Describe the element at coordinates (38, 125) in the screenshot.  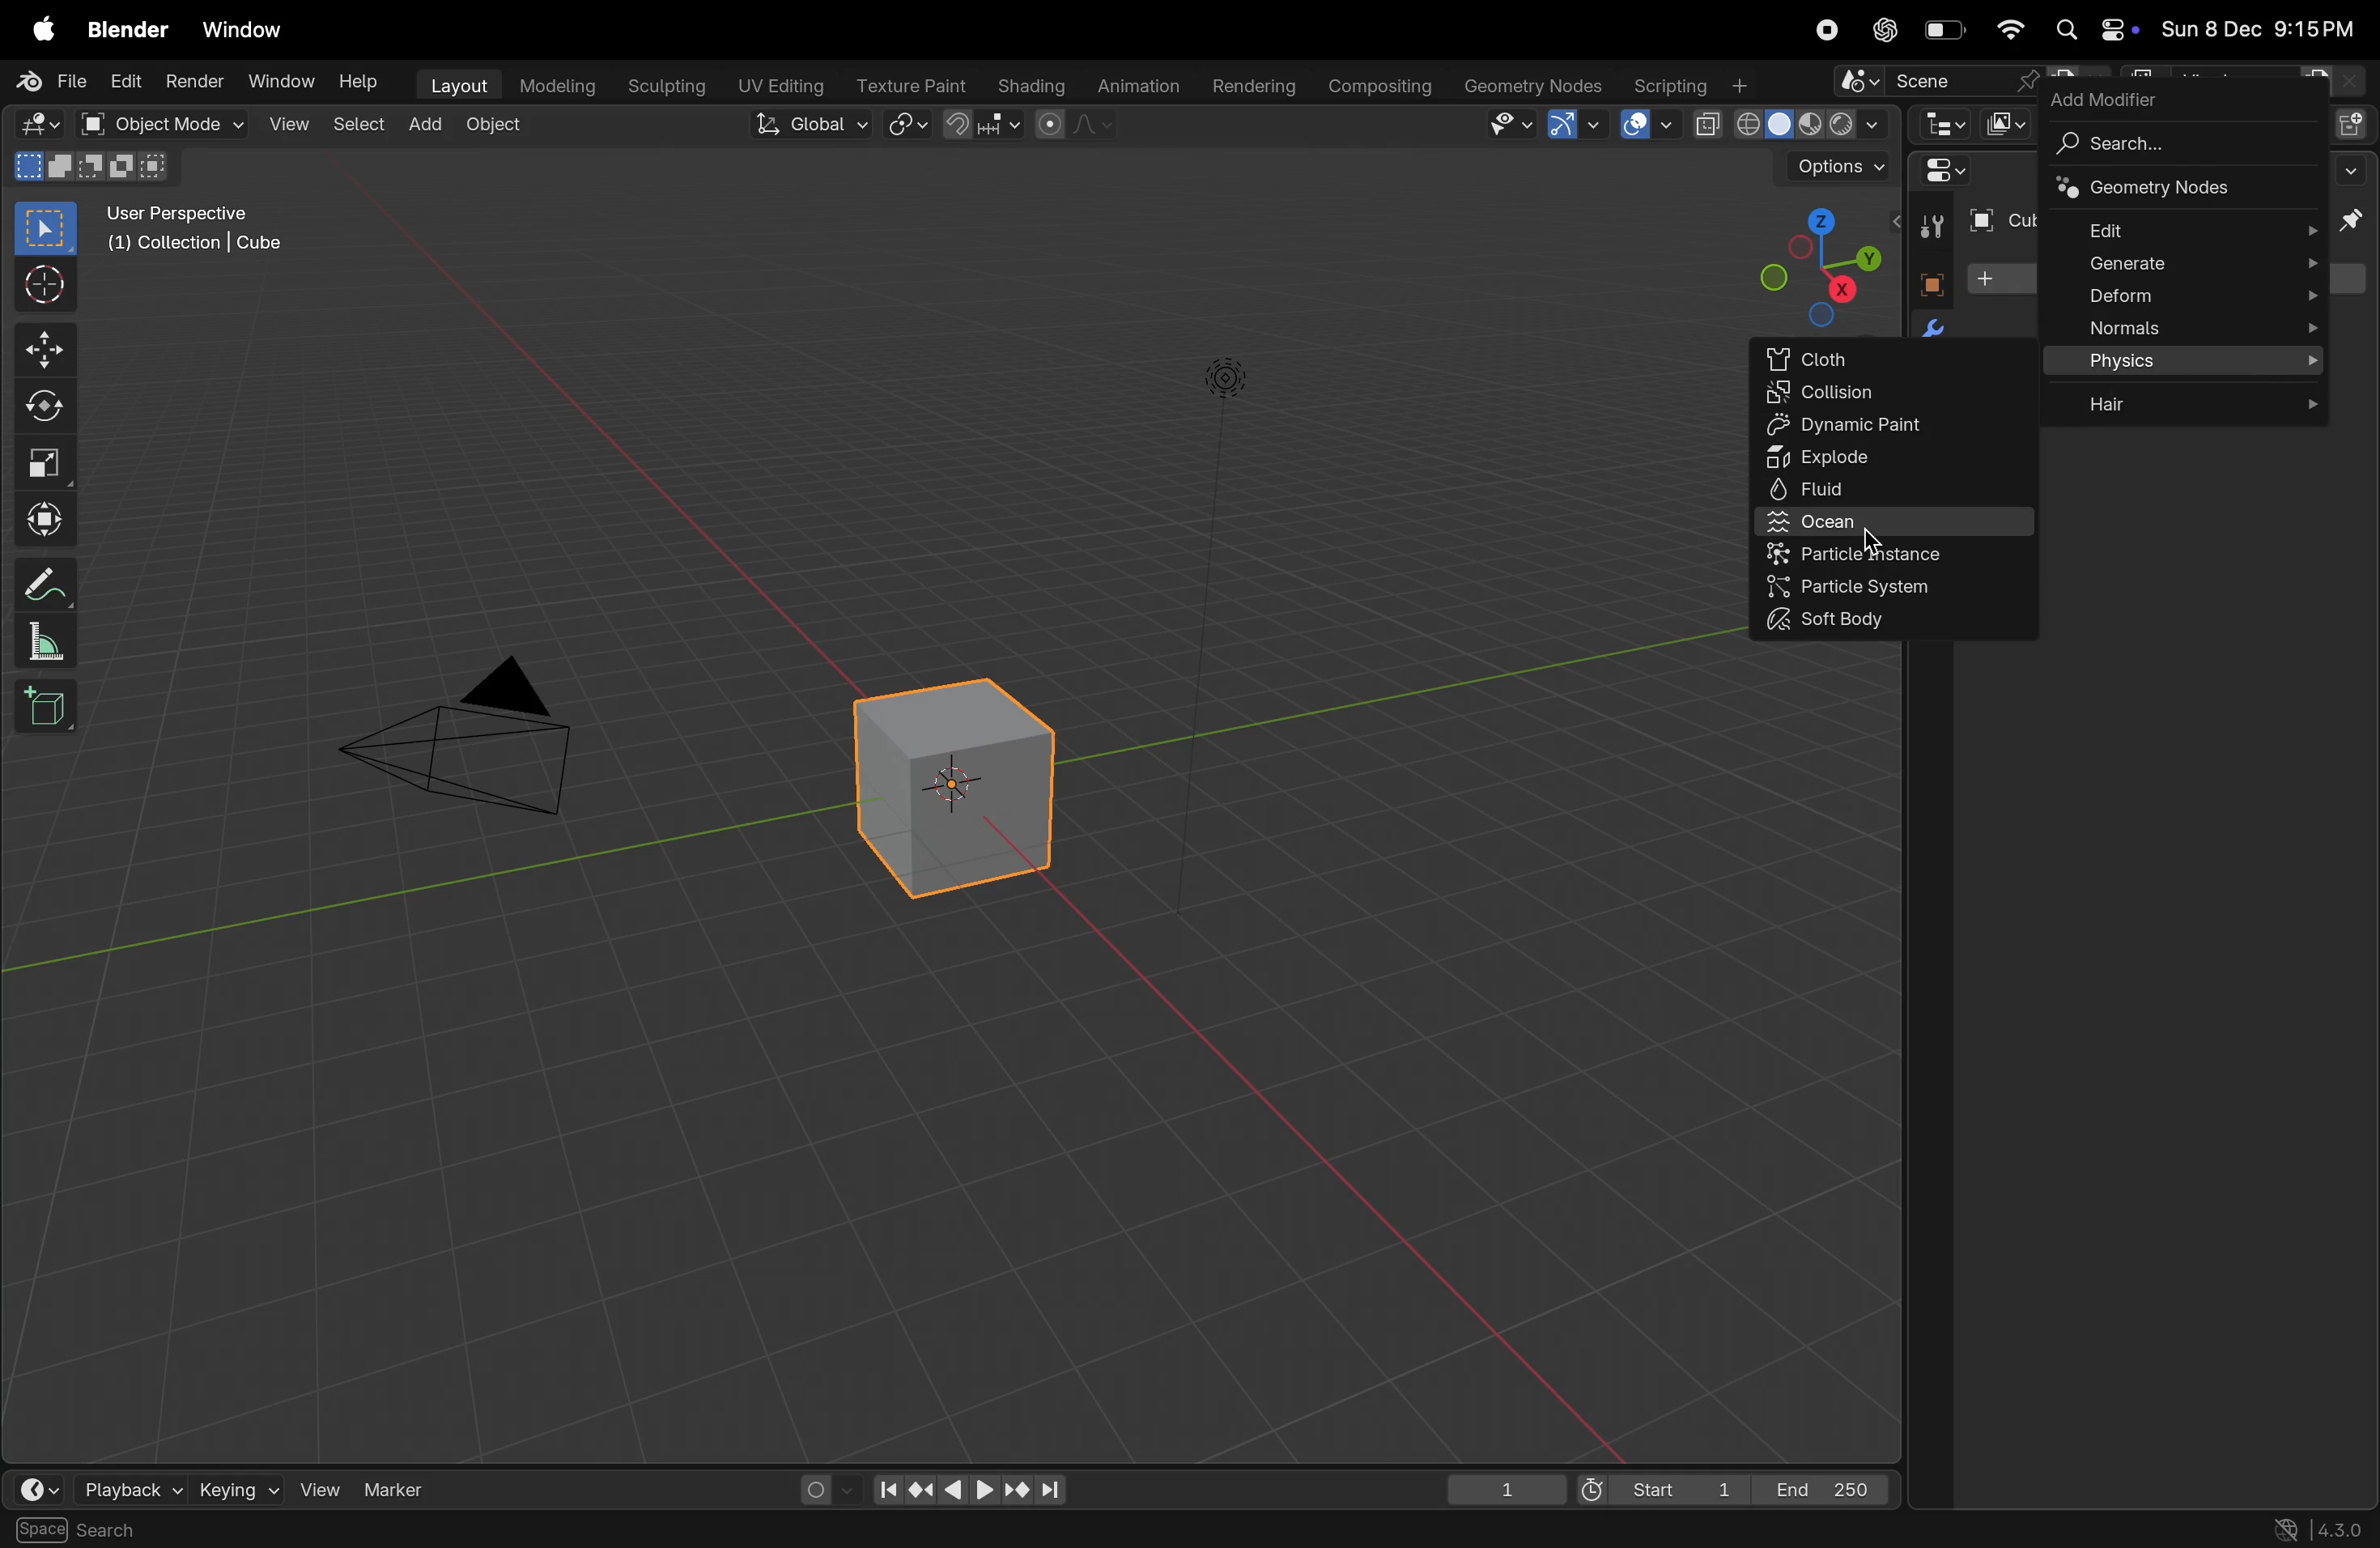
I see `editor type` at that location.